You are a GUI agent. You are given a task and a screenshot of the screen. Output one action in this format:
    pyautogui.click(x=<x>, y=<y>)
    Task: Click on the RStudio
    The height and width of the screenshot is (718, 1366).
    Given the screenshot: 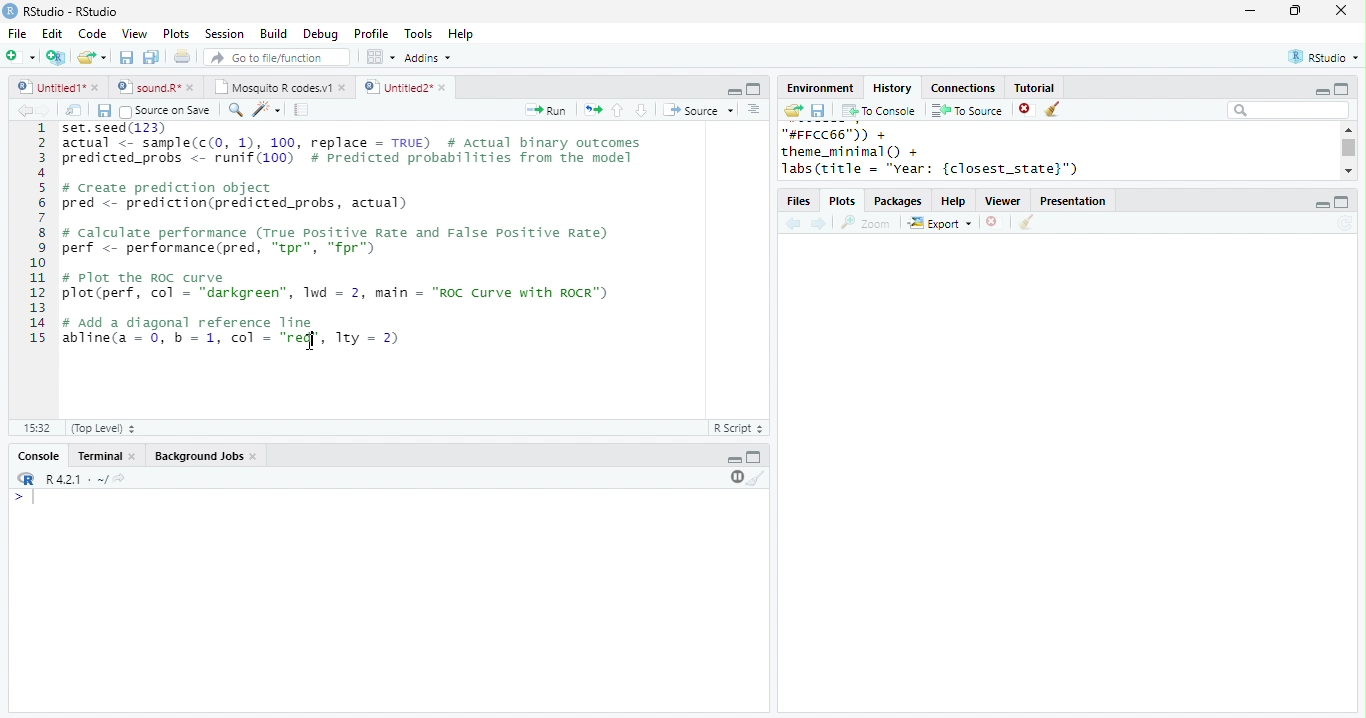 What is the action you would take?
    pyautogui.click(x=1326, y=56)
    